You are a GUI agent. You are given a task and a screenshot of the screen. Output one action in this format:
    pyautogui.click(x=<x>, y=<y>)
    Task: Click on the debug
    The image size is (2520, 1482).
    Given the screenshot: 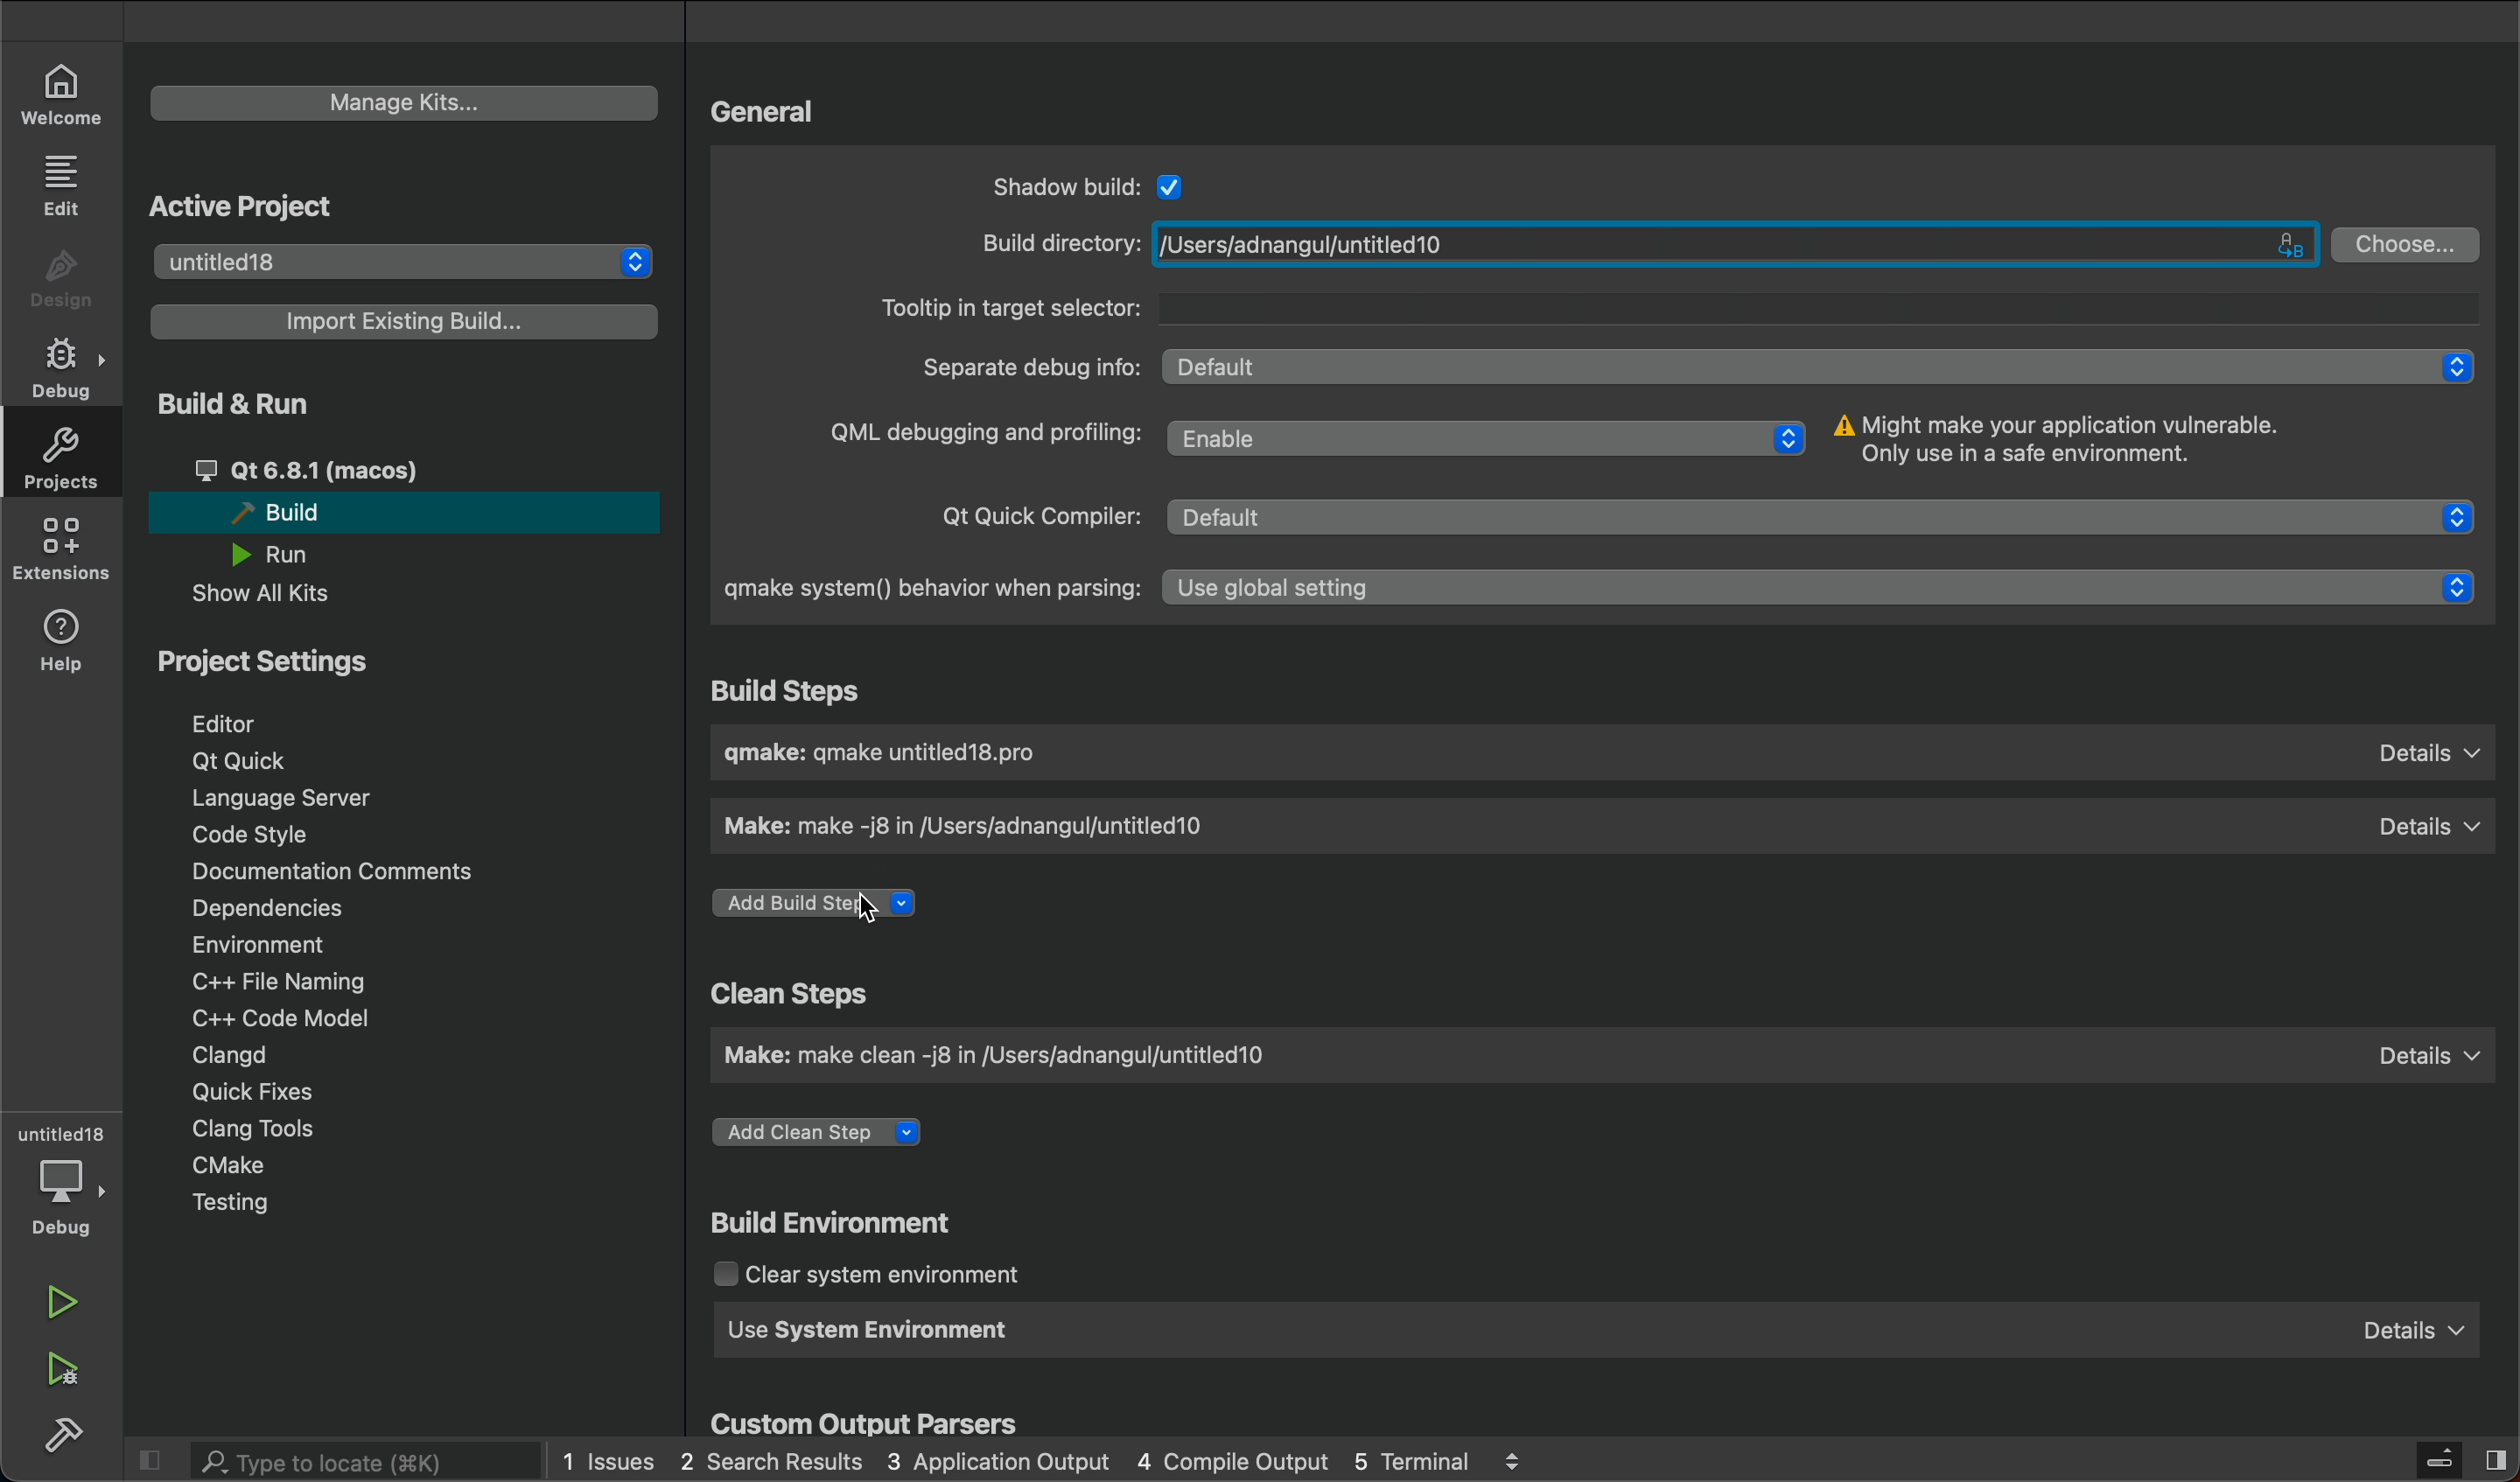 What is the action you would take?
    pyautogui.click(x=67, y=366)
    